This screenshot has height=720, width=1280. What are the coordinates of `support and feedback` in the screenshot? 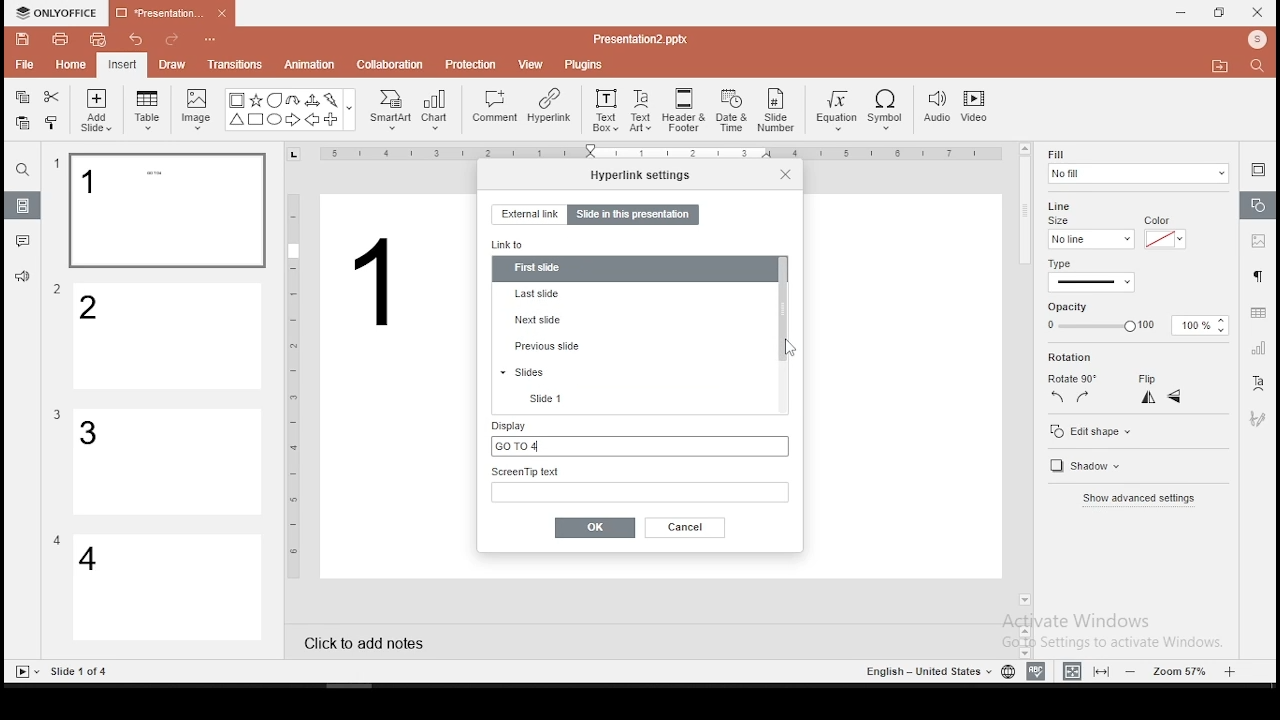 It's located at (22, 279).